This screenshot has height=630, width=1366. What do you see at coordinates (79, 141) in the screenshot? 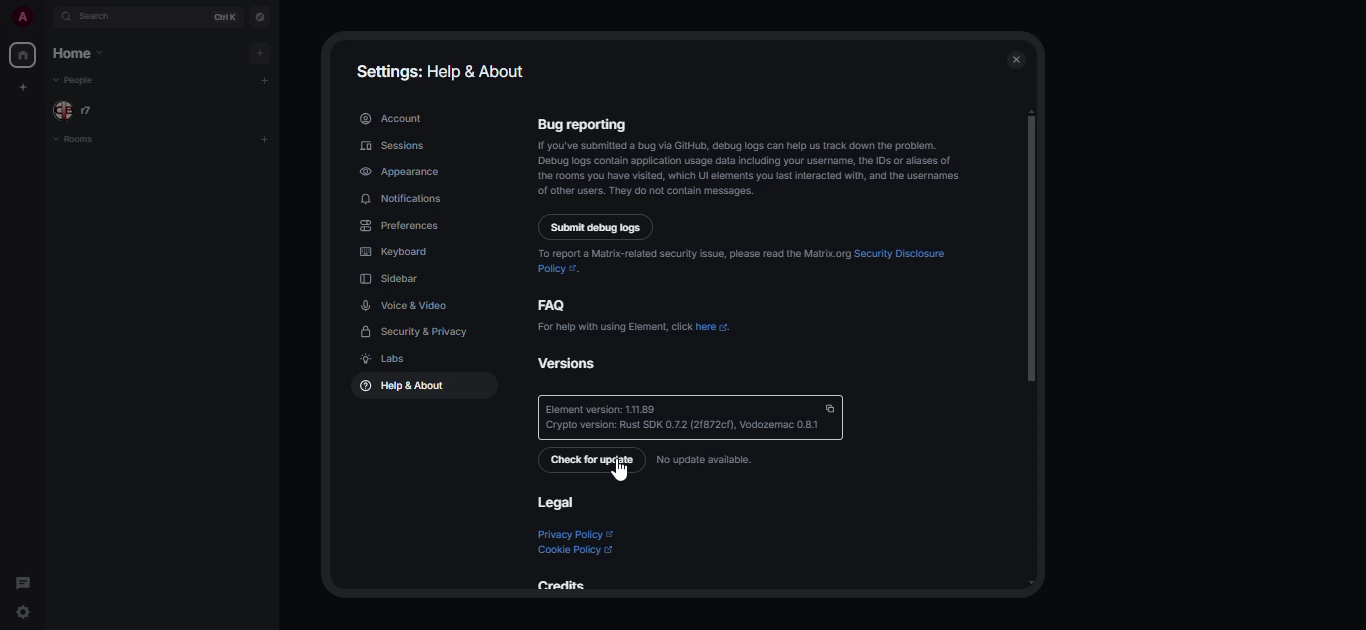
I see `rooms` at bounding box center [79, 141].